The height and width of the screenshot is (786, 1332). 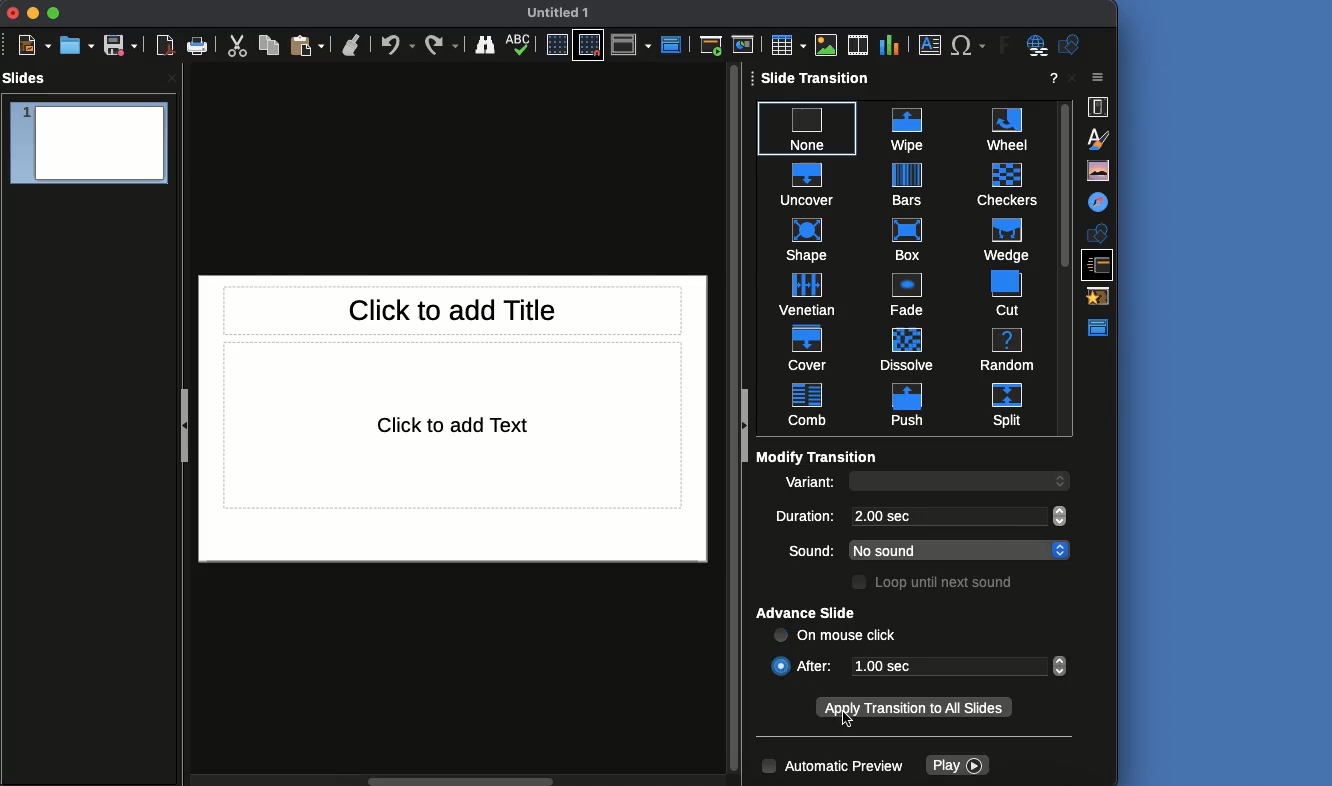 What do you see at coordinates (269, 46) in the screenshot?
I see `Copy` at bounding box center [269, 46].